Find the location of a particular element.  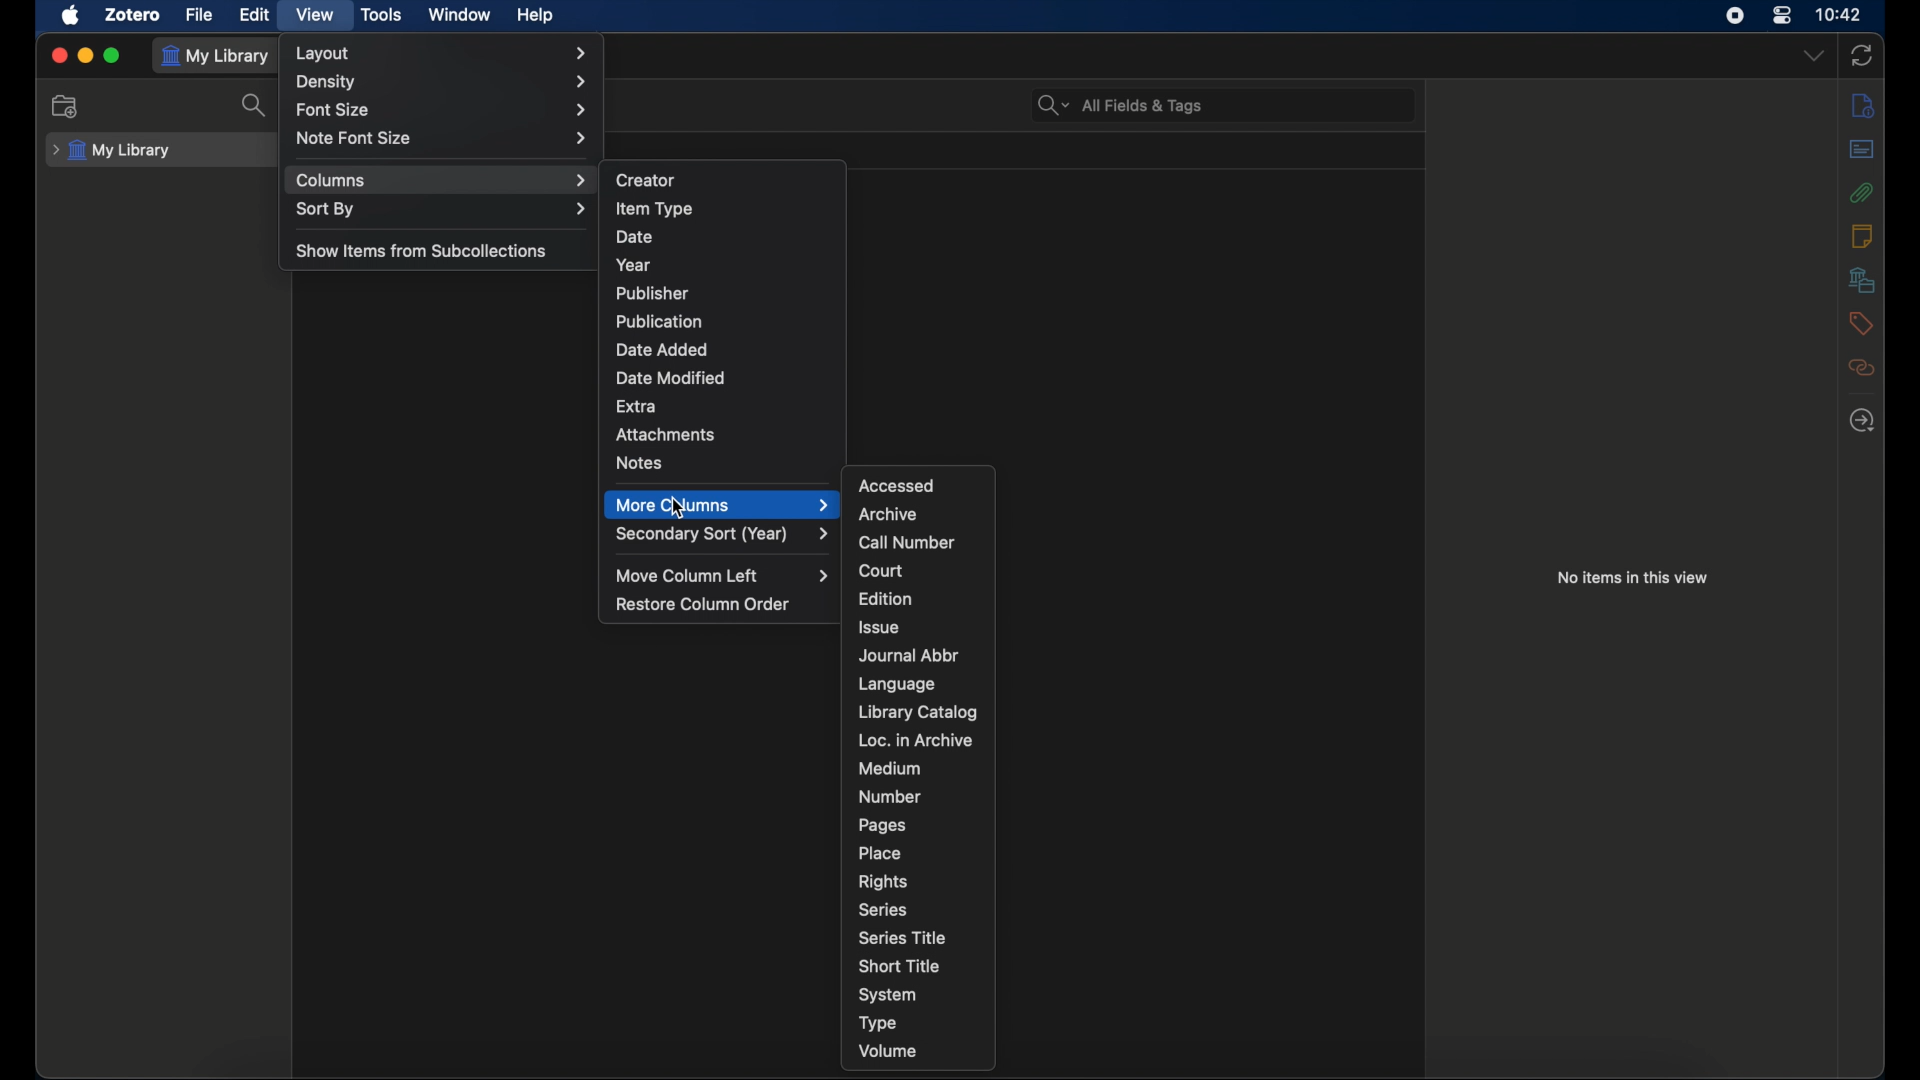

date added is located at coordinates (661, 349).